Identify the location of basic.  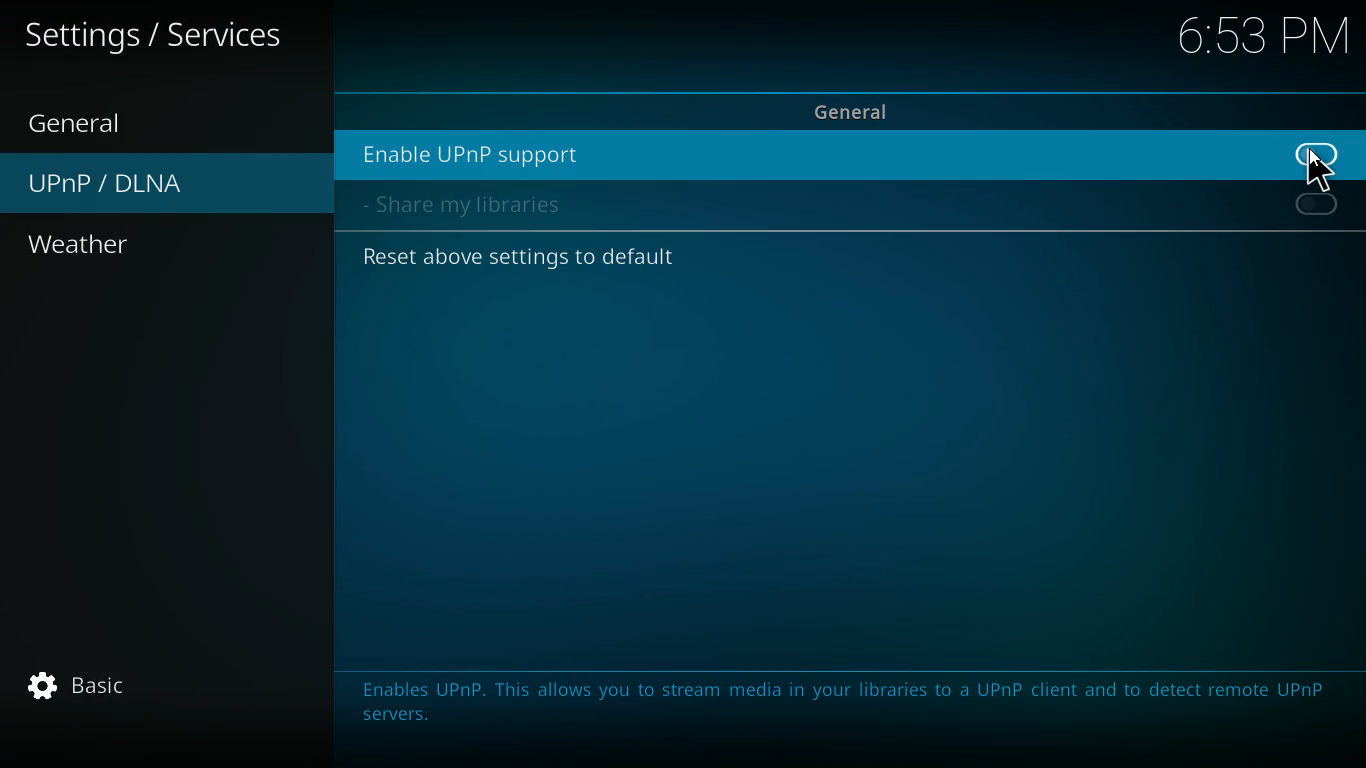
(114, 686).